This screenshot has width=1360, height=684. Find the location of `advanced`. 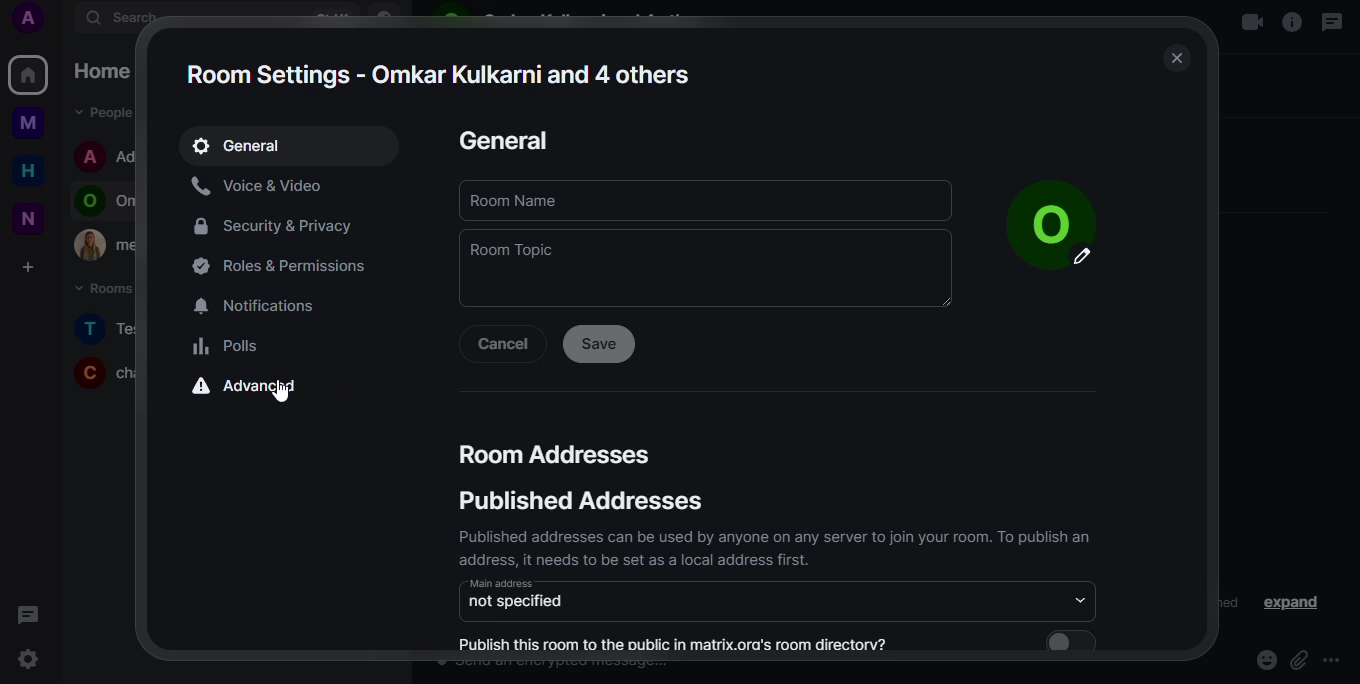

advanced is located at coordinates (254, 388).